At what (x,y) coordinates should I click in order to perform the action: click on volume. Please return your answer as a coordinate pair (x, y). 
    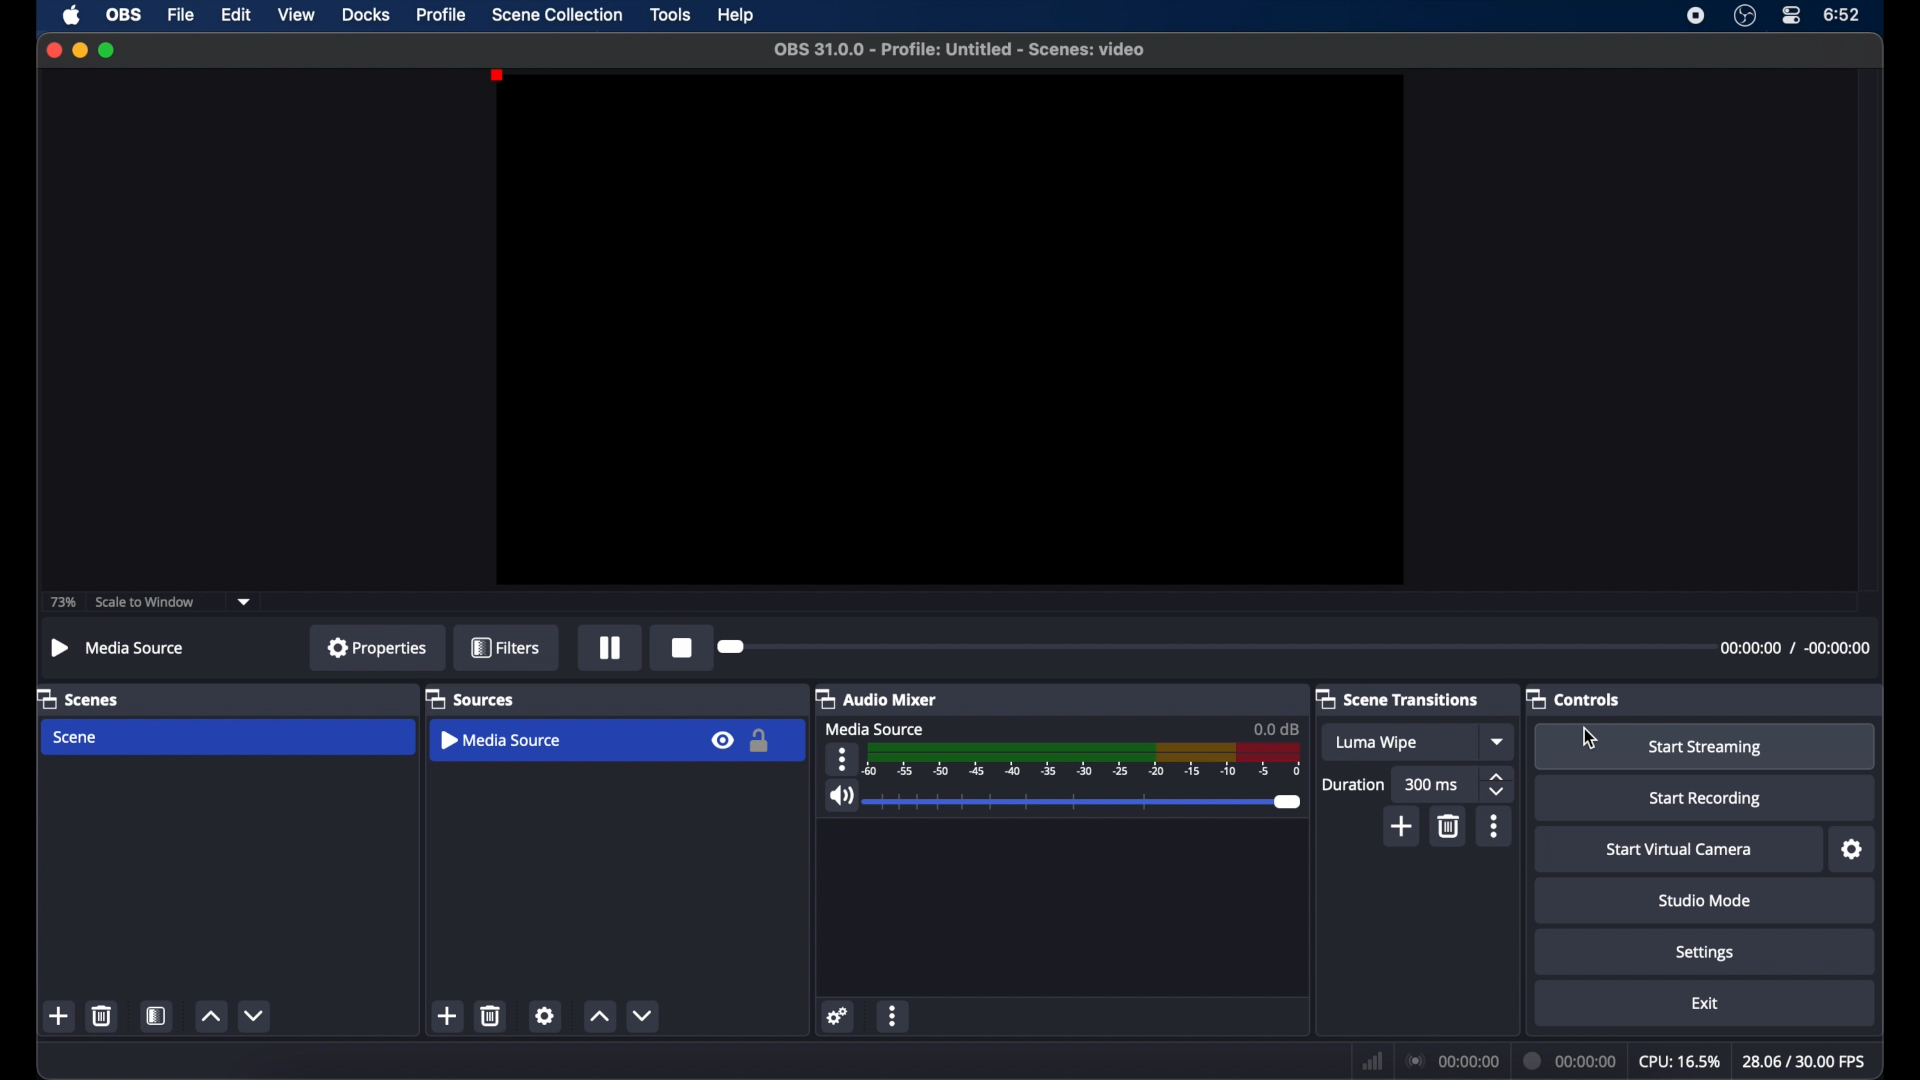
    Looking at the image, I should click on (841, 797).